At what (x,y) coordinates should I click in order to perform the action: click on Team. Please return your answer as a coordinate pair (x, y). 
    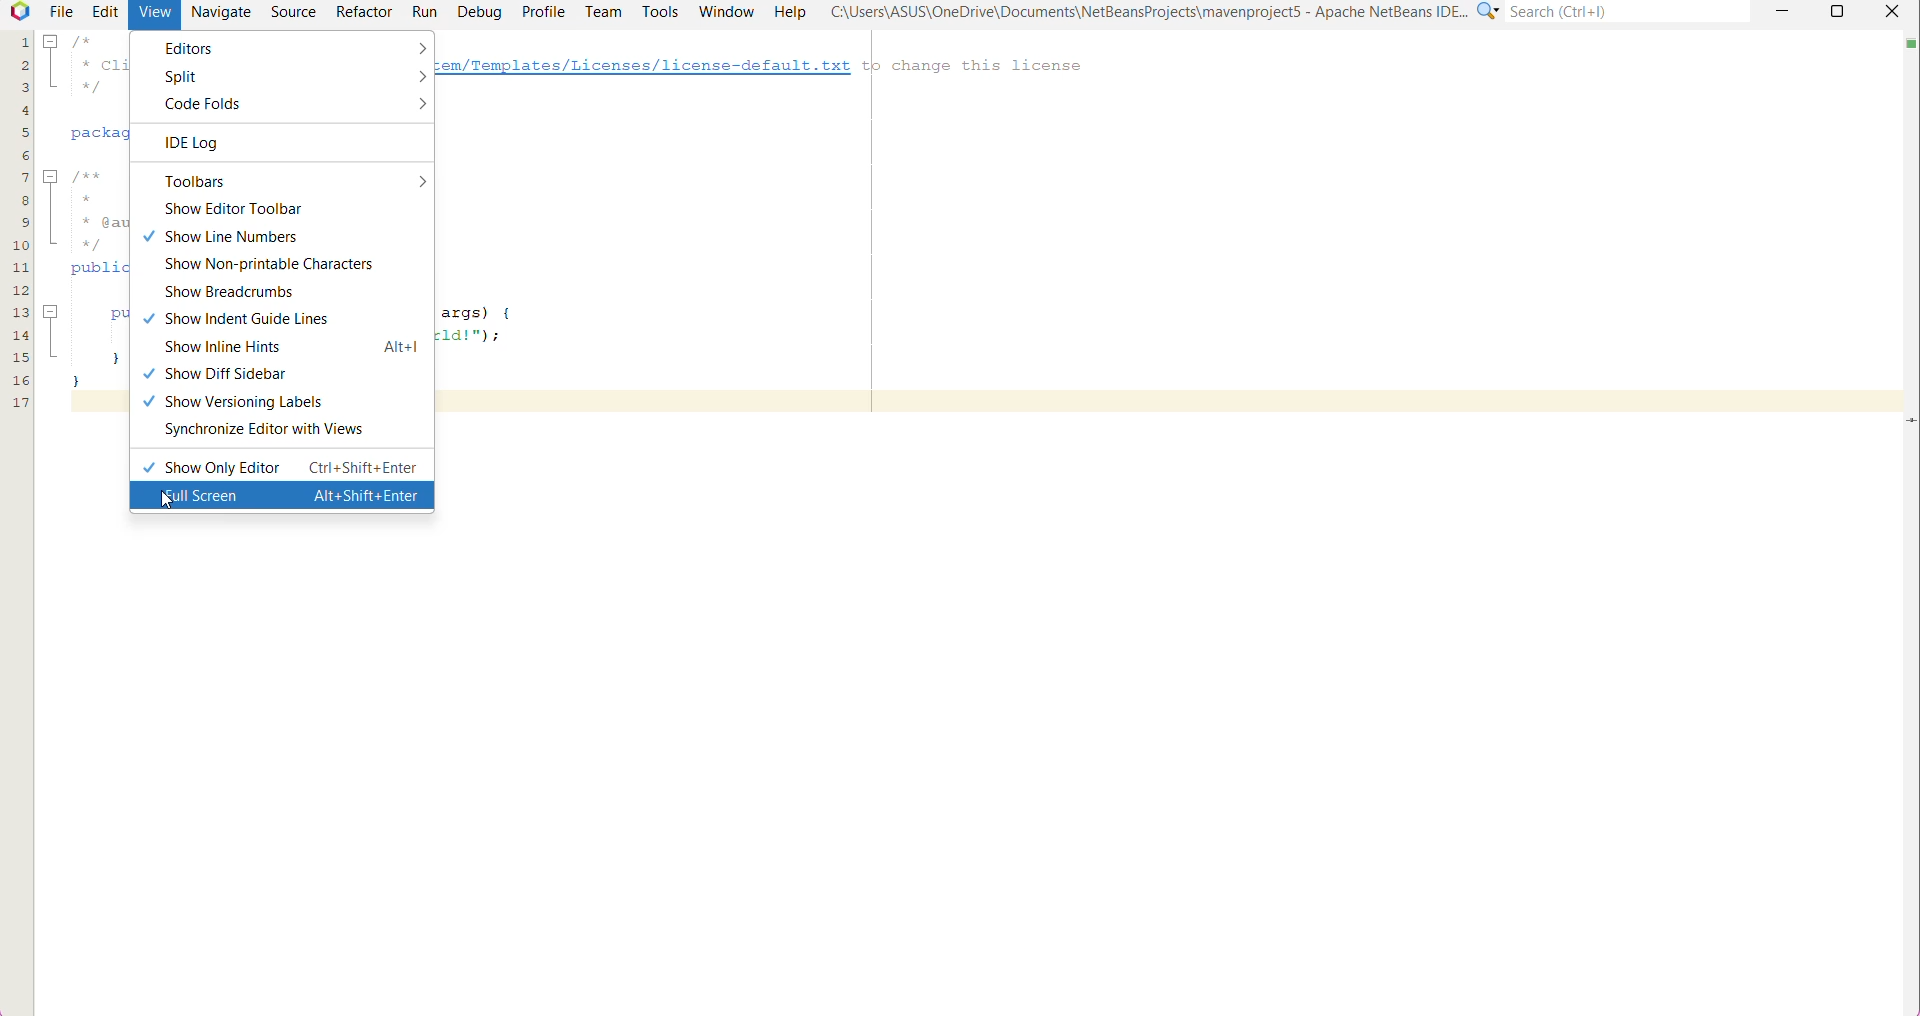
    Looking at the image, I should click on (604, 12).